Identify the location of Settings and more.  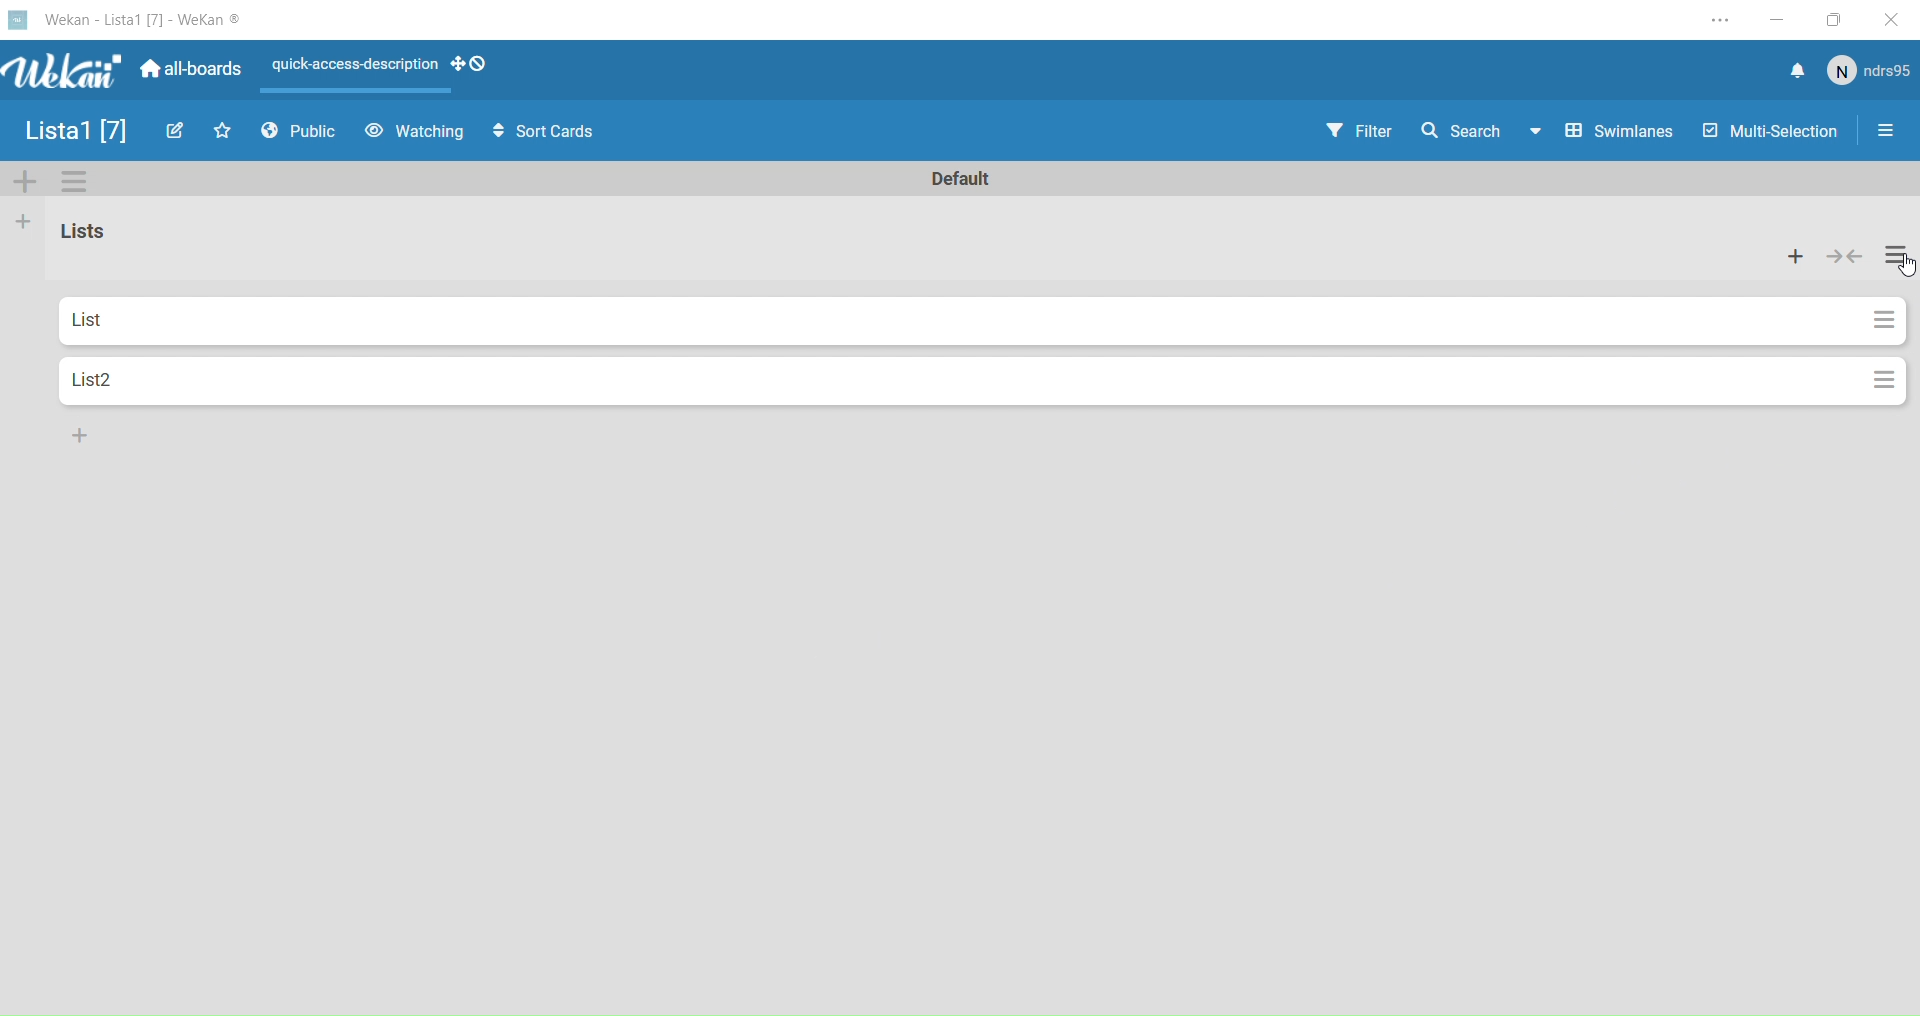
(1705, 22).